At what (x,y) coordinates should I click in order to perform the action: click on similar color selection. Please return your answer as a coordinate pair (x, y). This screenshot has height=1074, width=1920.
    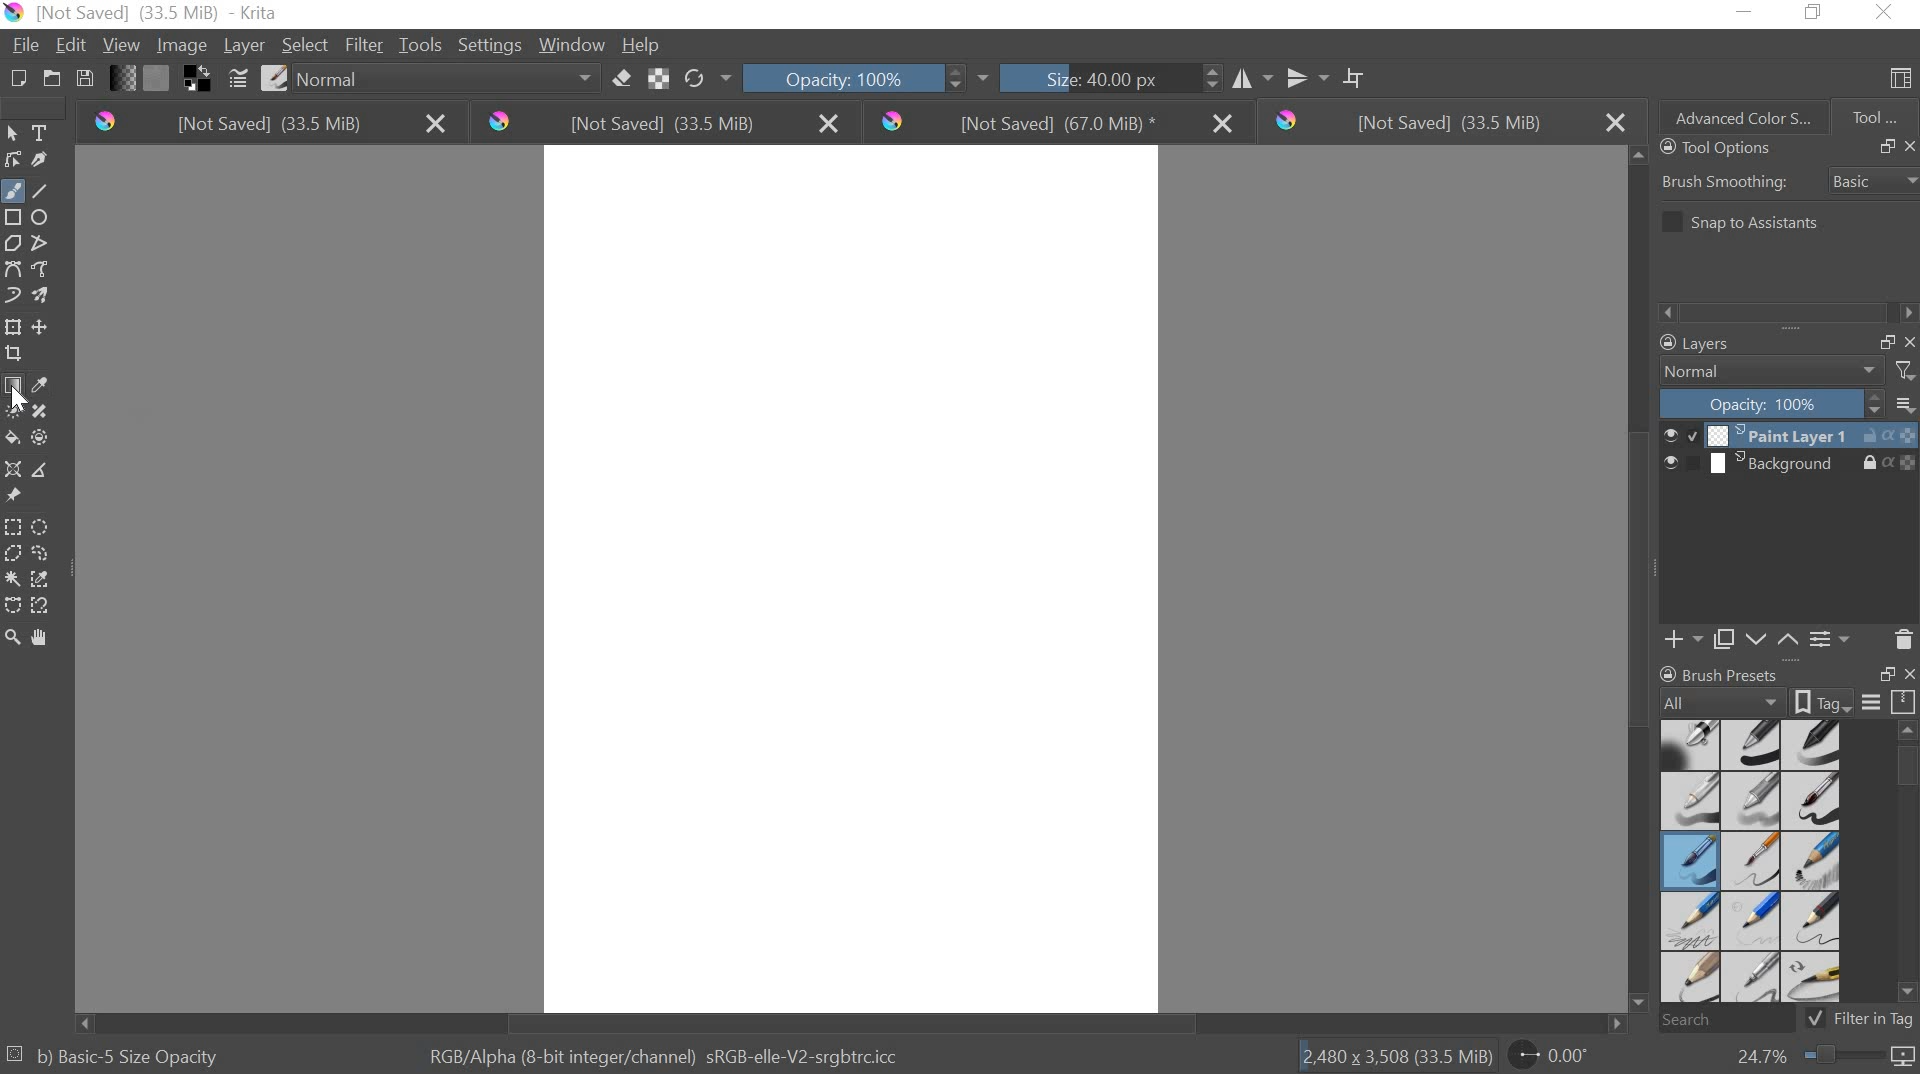
    Looking at the image, I should click on (44, 579).